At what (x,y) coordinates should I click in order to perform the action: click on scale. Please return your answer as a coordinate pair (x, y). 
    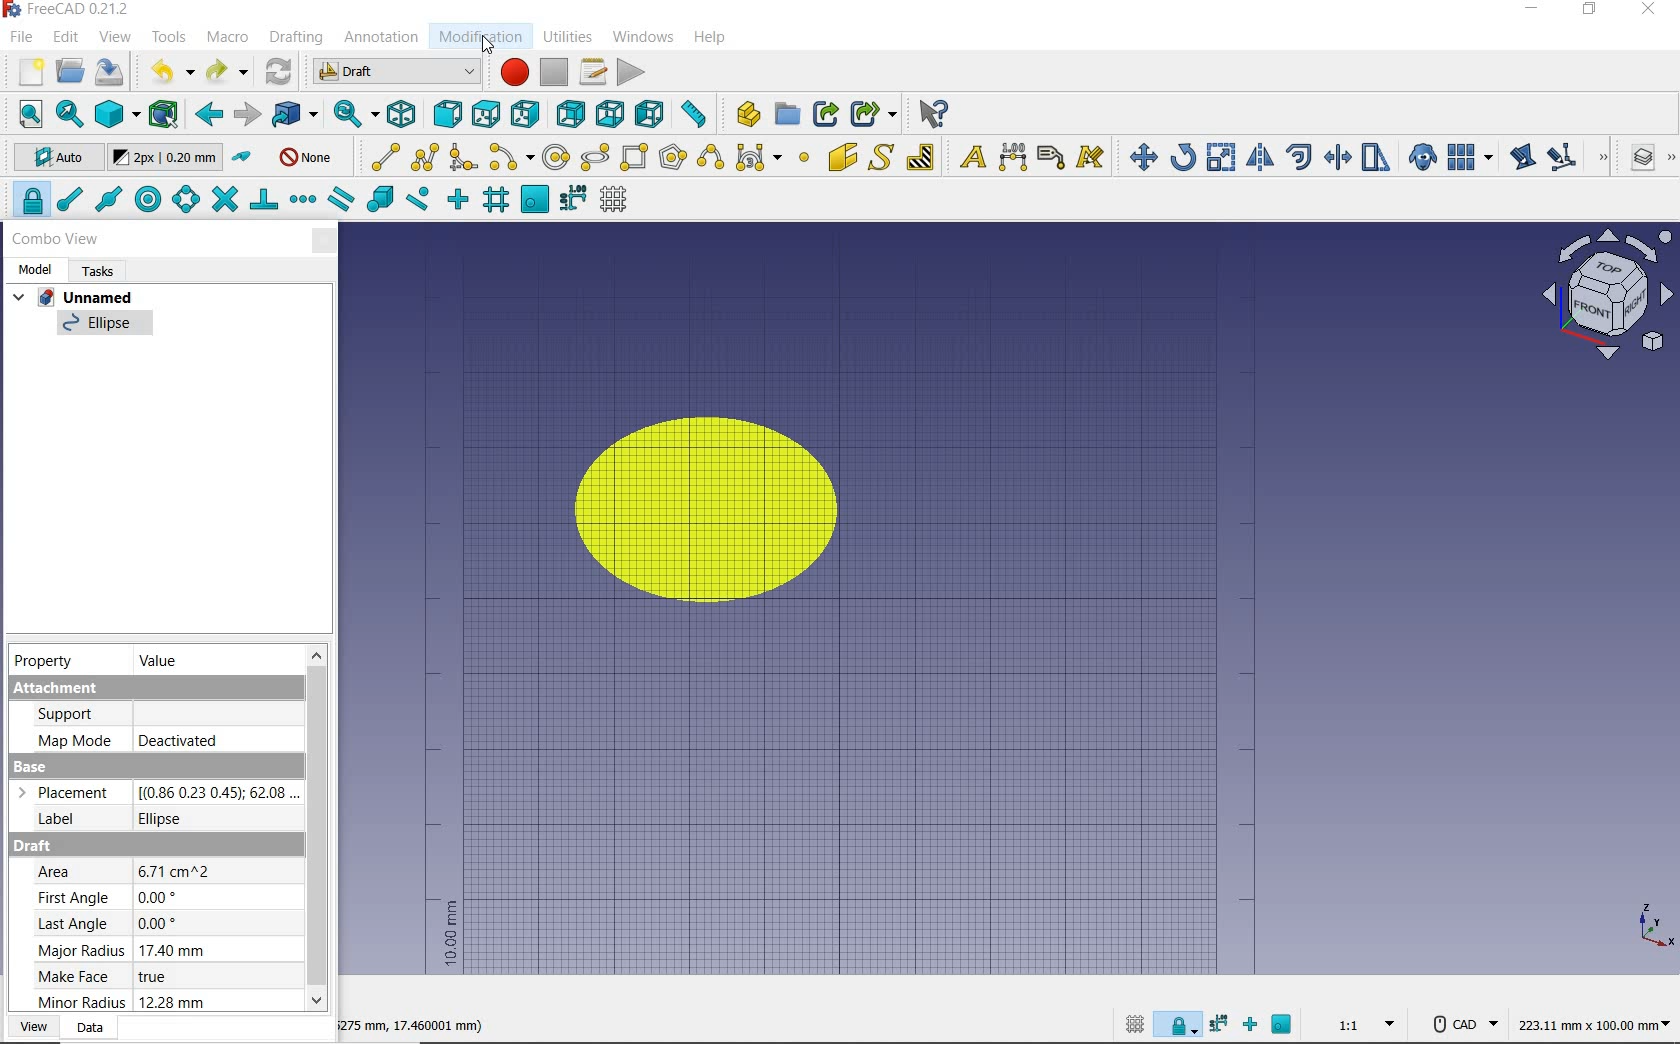
    Looking at the image, I should click on (1222, 156).